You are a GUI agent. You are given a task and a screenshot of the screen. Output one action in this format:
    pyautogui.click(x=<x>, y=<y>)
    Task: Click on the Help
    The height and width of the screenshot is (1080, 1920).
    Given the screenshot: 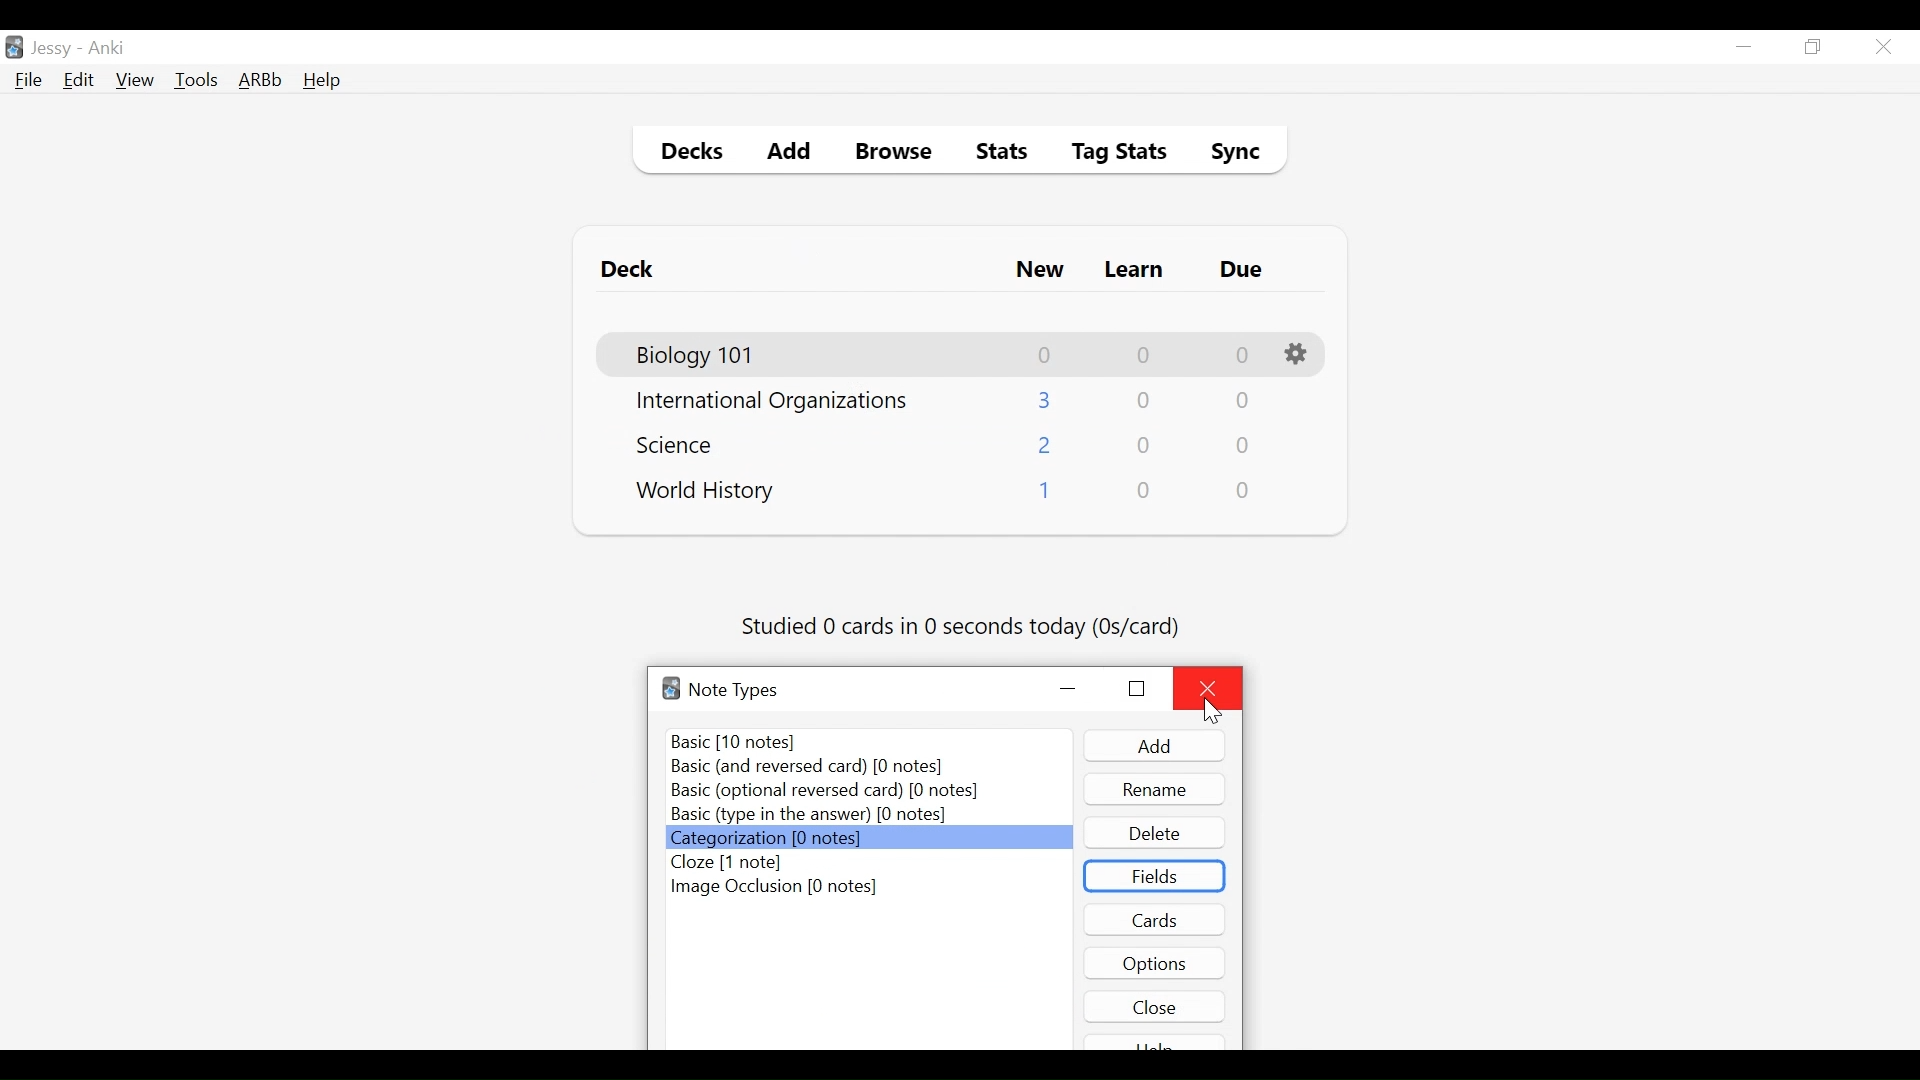 What is the action you would take?
    pyautogui.click(x=321, y=82)
    